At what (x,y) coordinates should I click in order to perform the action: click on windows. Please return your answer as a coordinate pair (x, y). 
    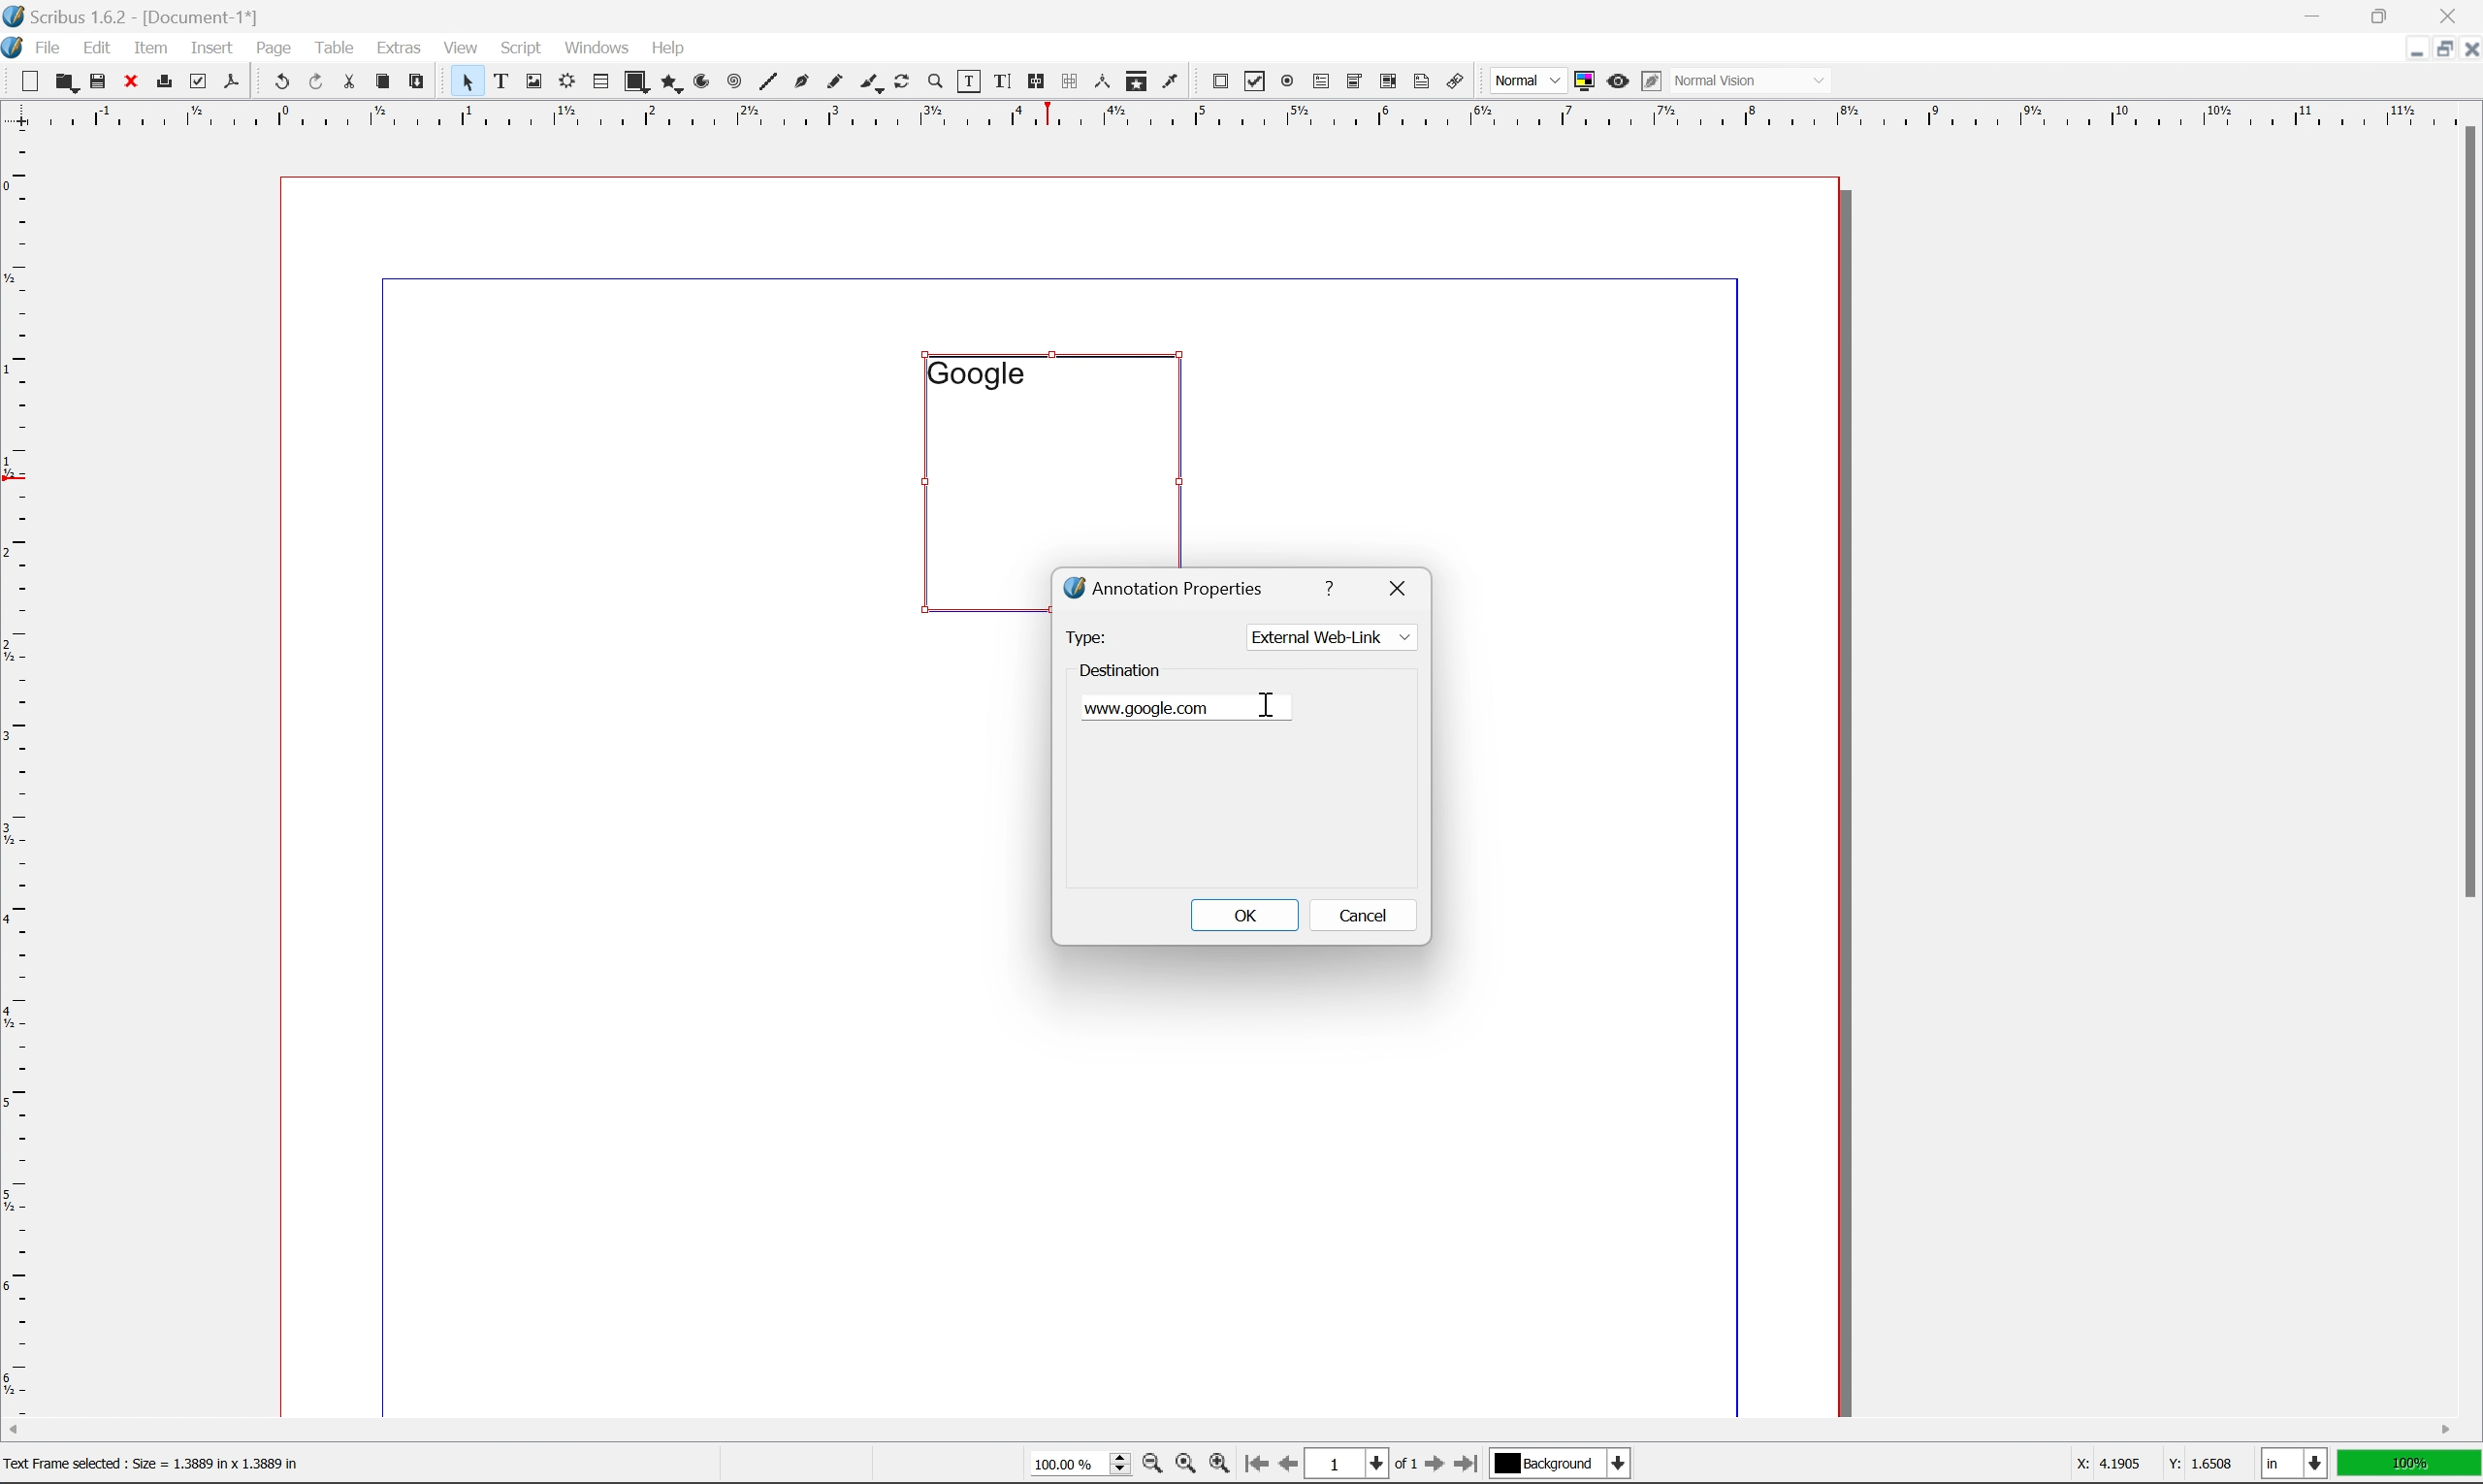
    Looking at the image, I should click on (600, 46).